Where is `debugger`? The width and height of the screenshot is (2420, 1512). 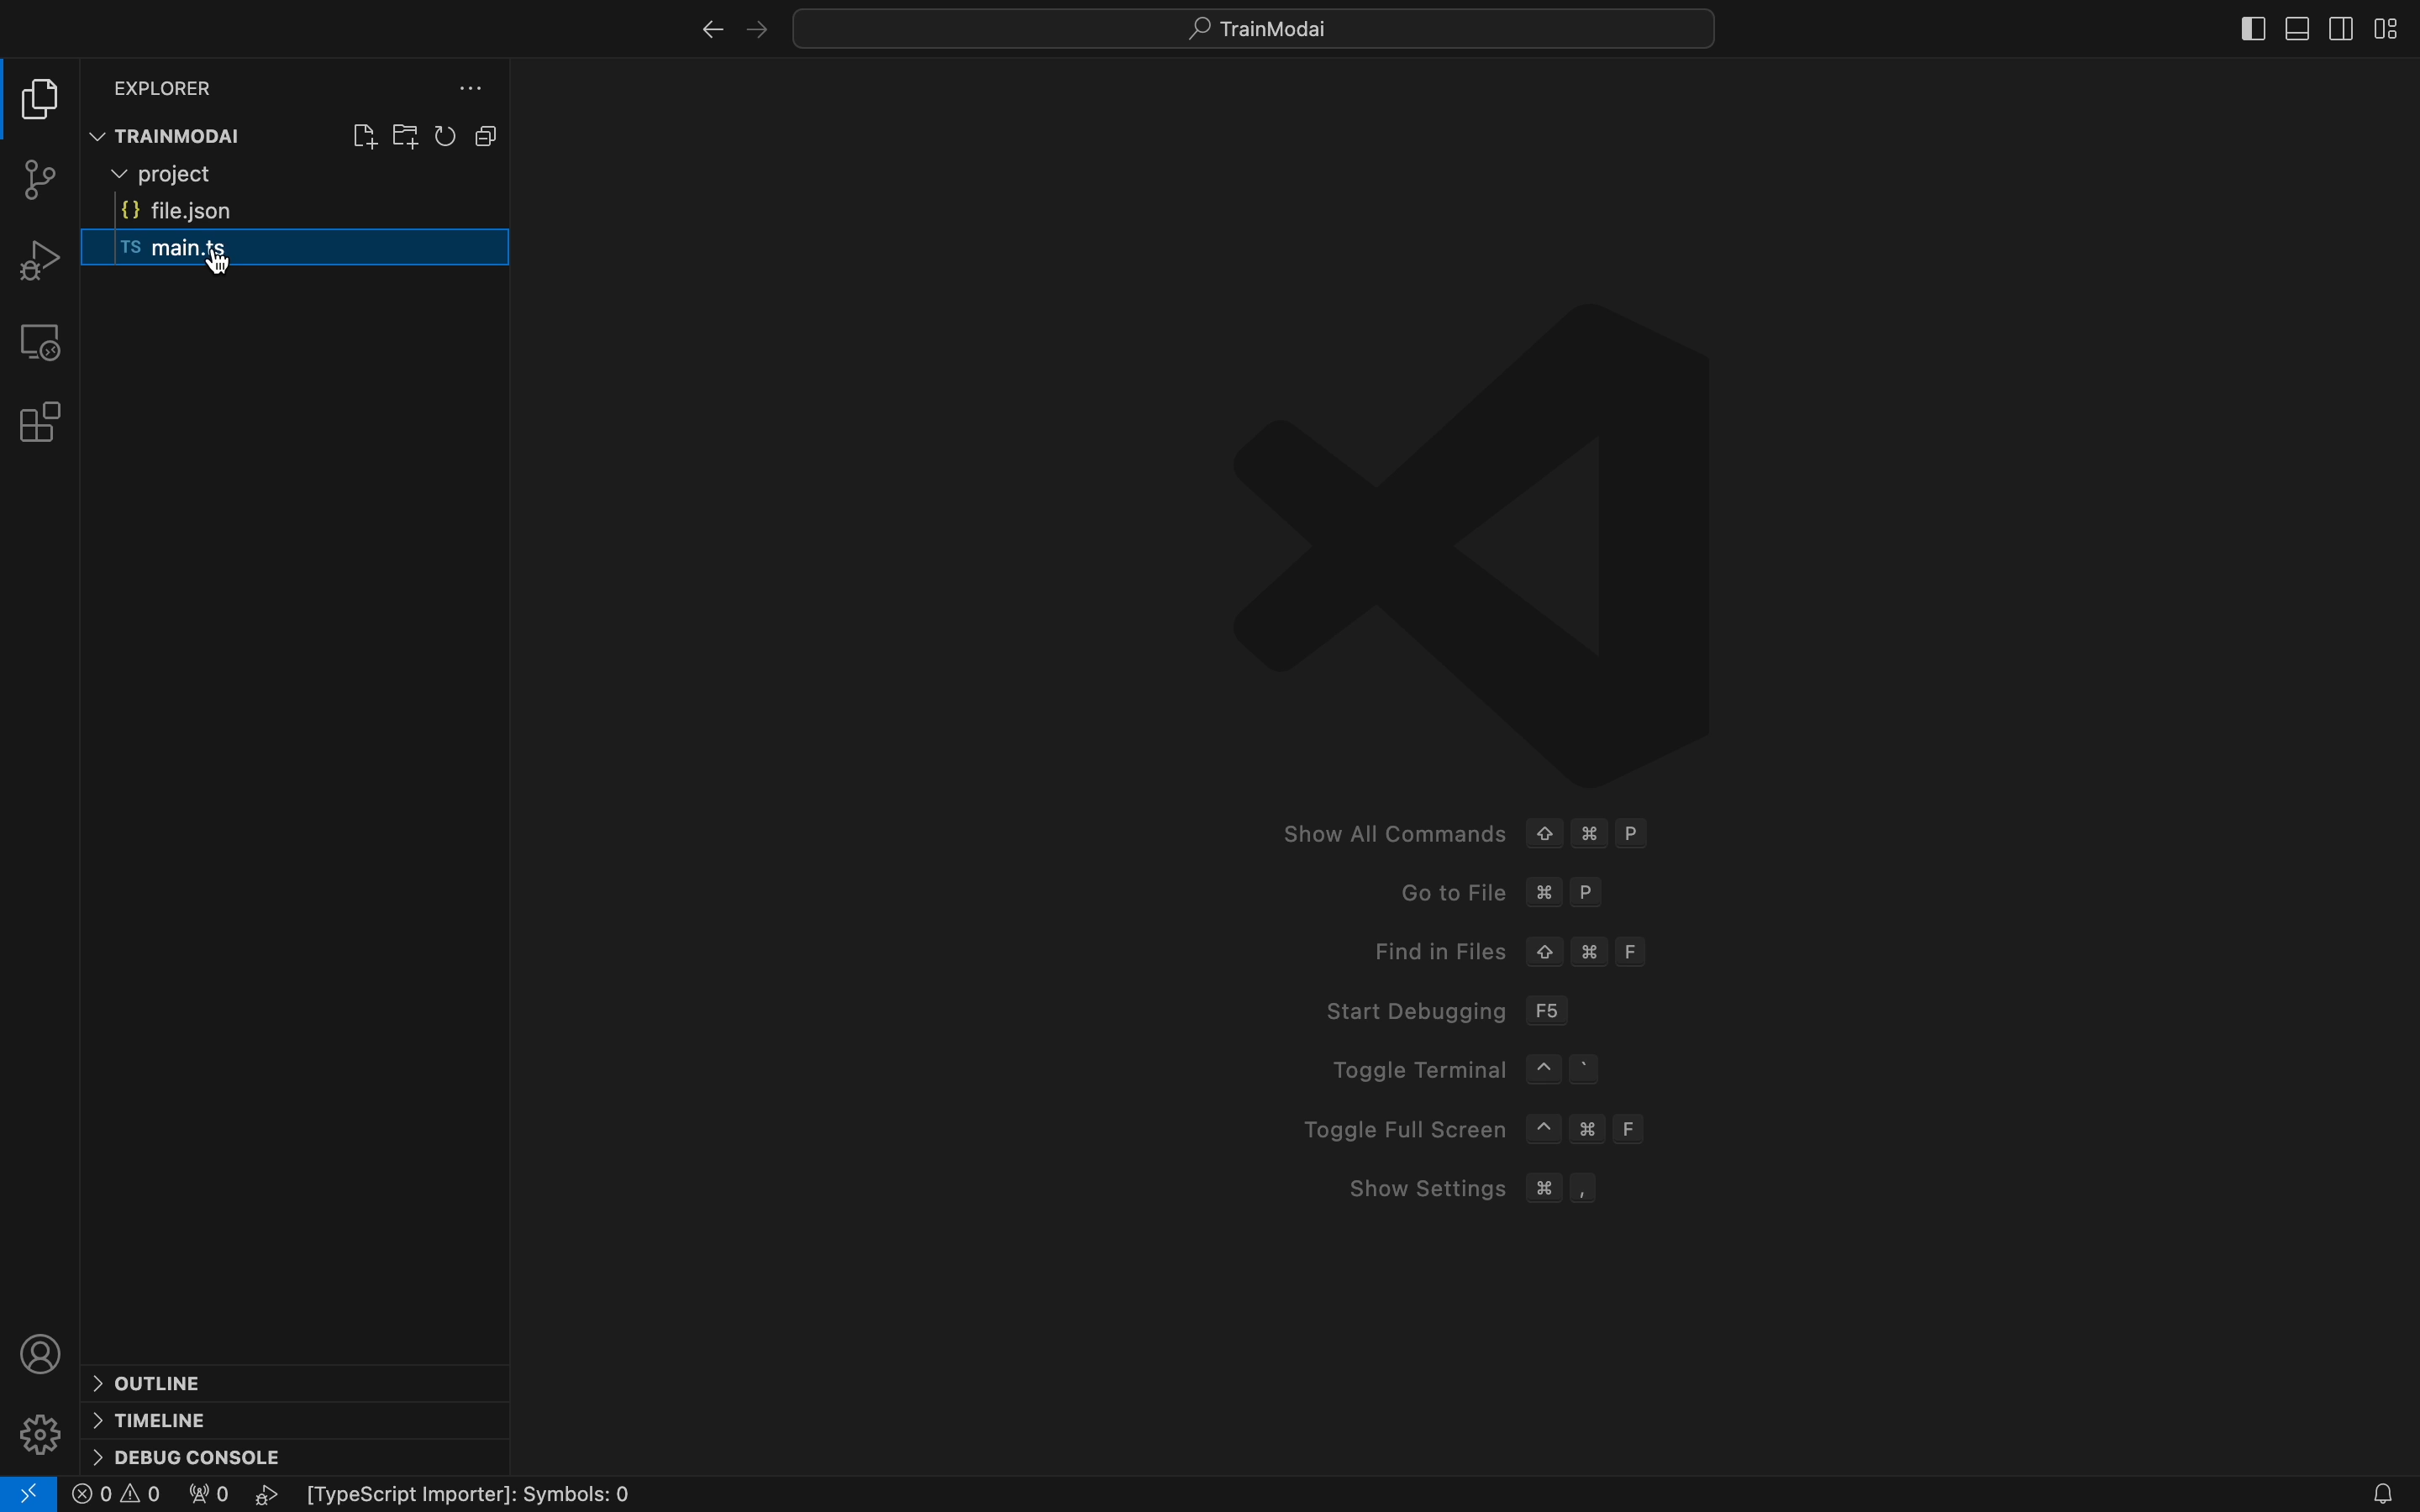
debugger is located at coordinates (44, 258).